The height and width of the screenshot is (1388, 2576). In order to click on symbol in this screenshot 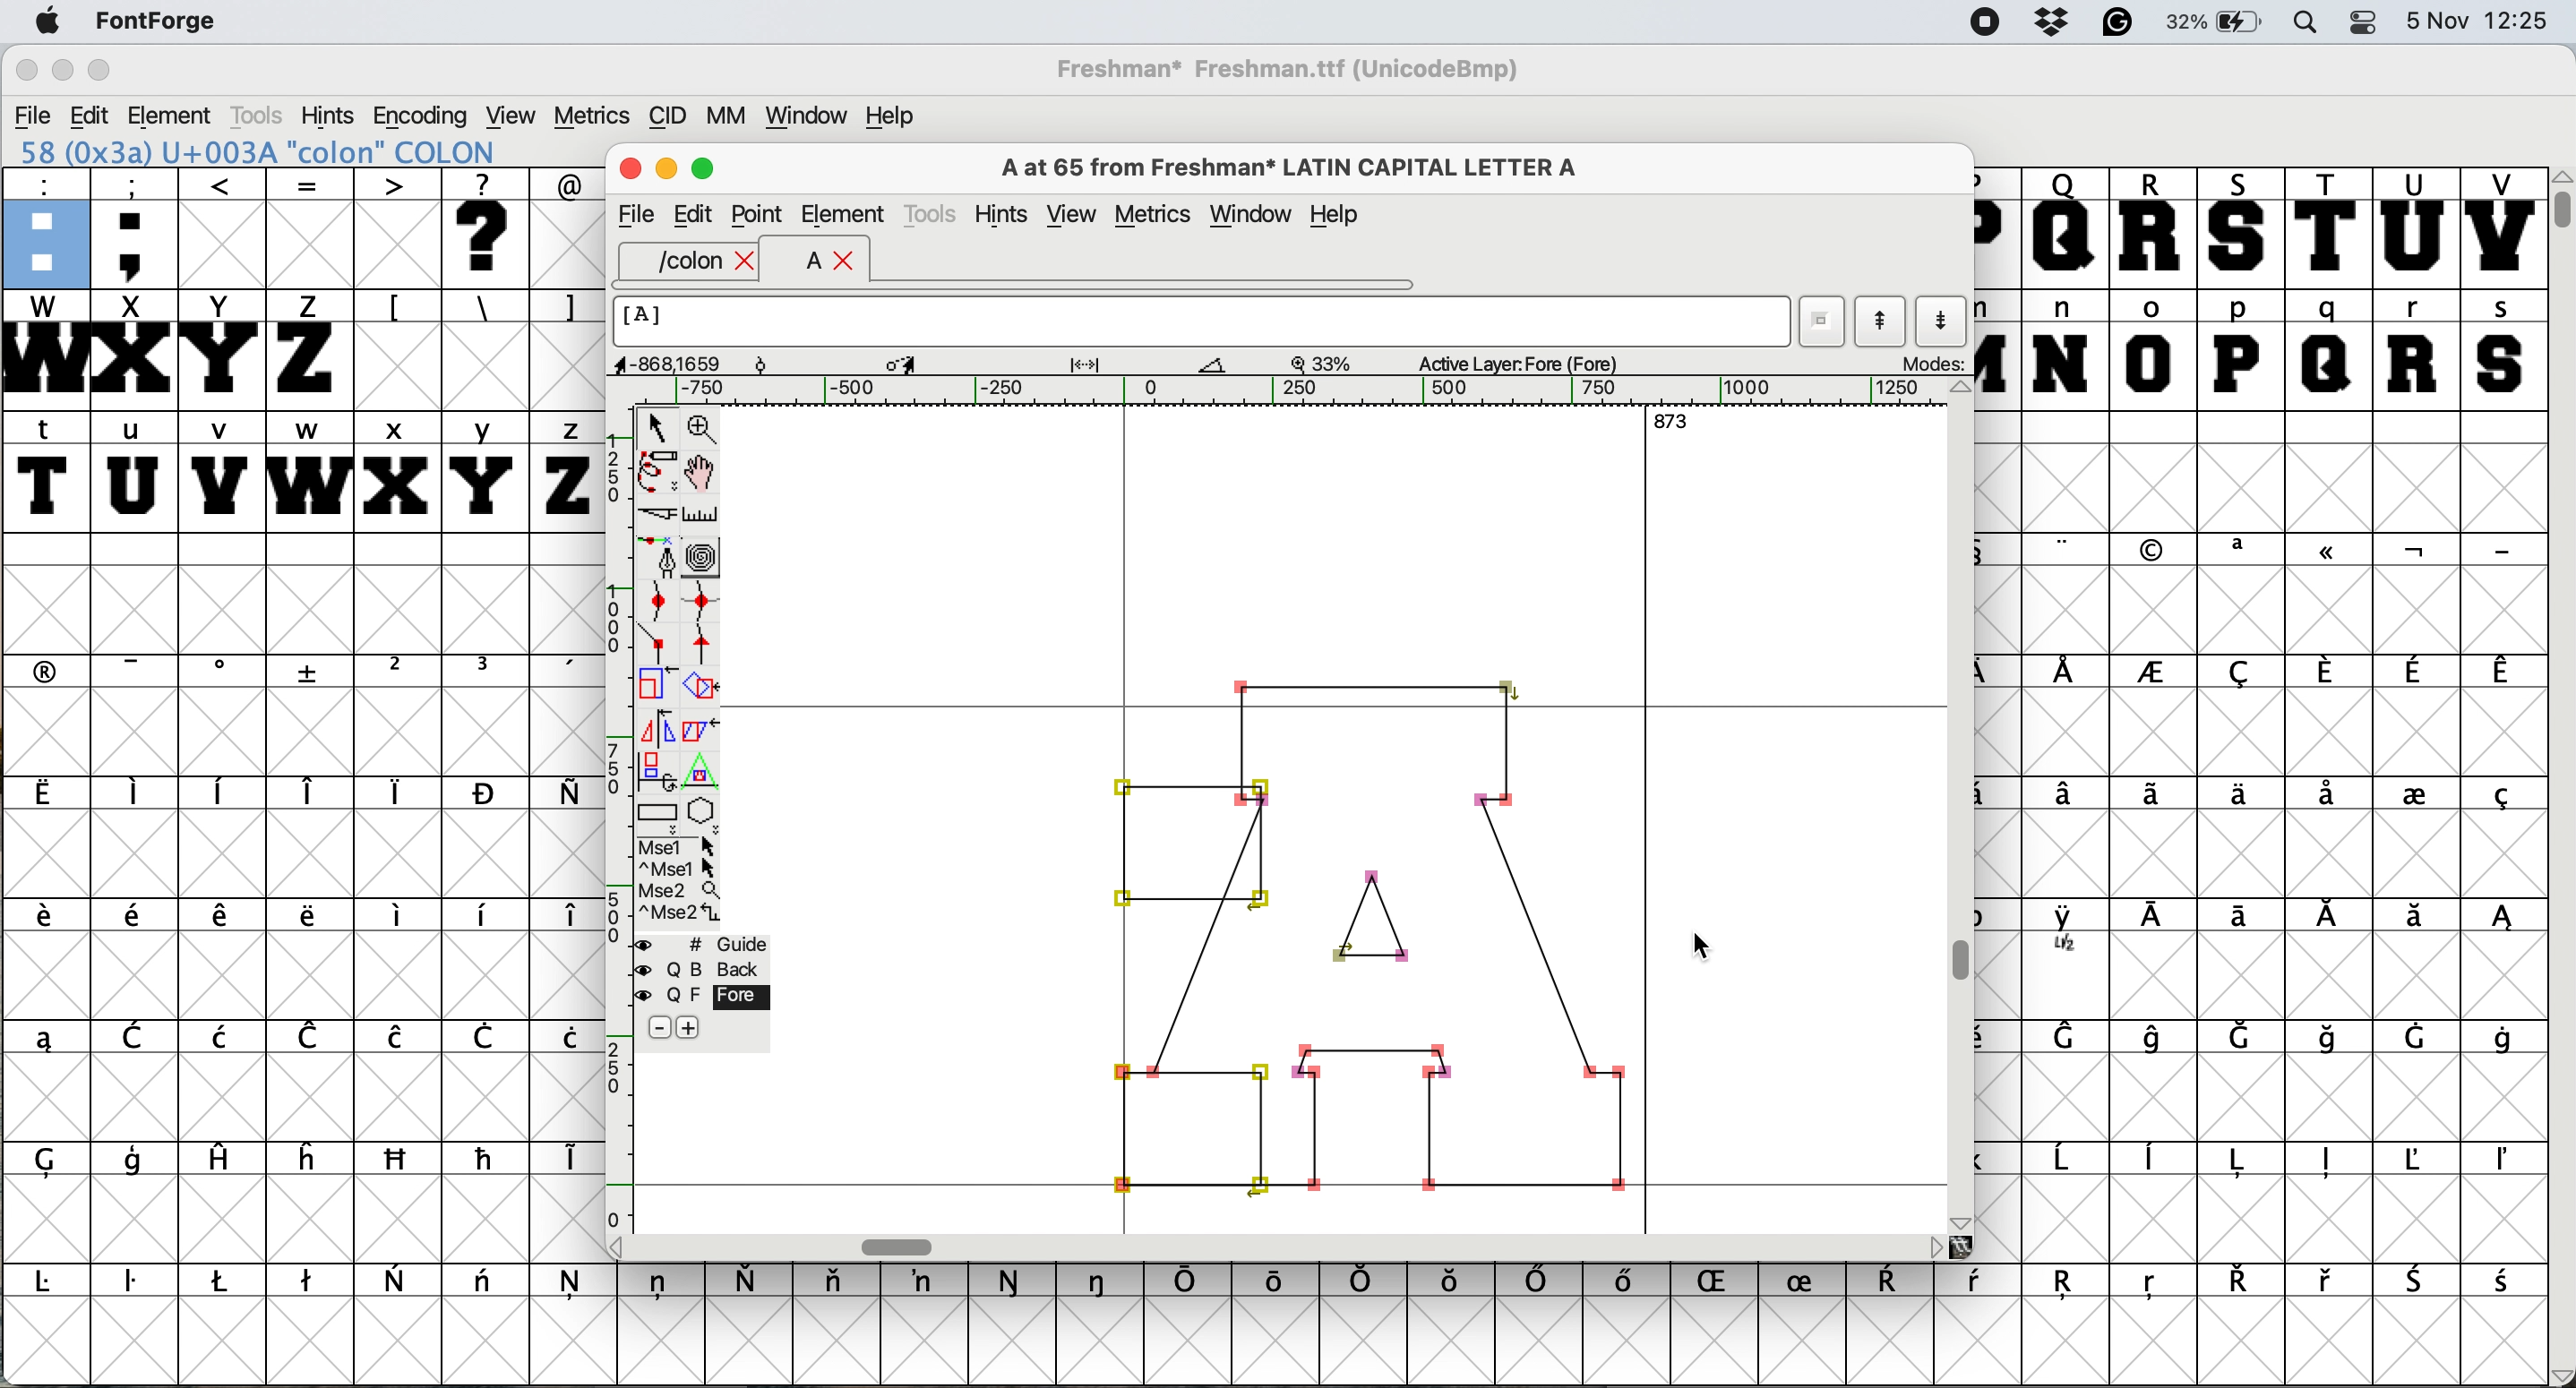, I will do `click(223, 672)`.